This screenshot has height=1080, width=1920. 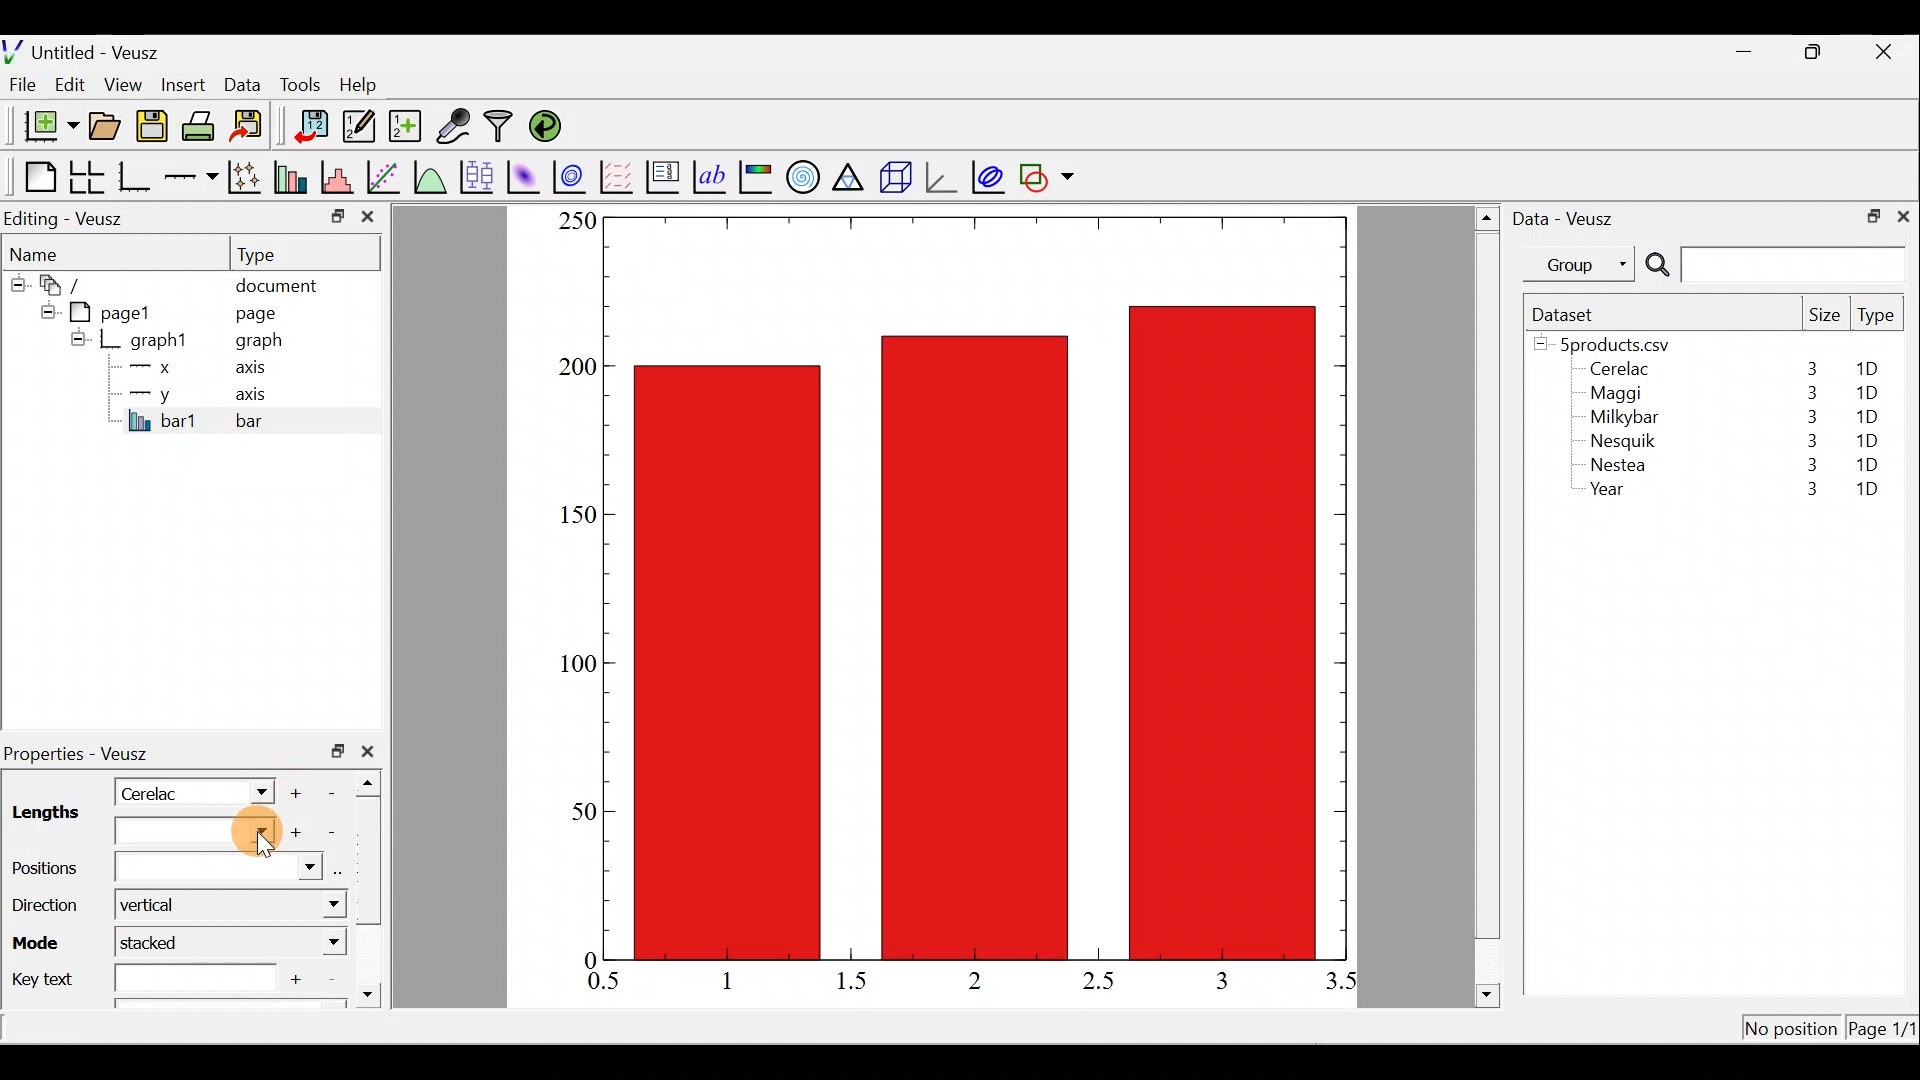 What do you see at coordinates (312, 127) in the screenshot?
I see `Import data into veusz` at bounding box center [312, 127].